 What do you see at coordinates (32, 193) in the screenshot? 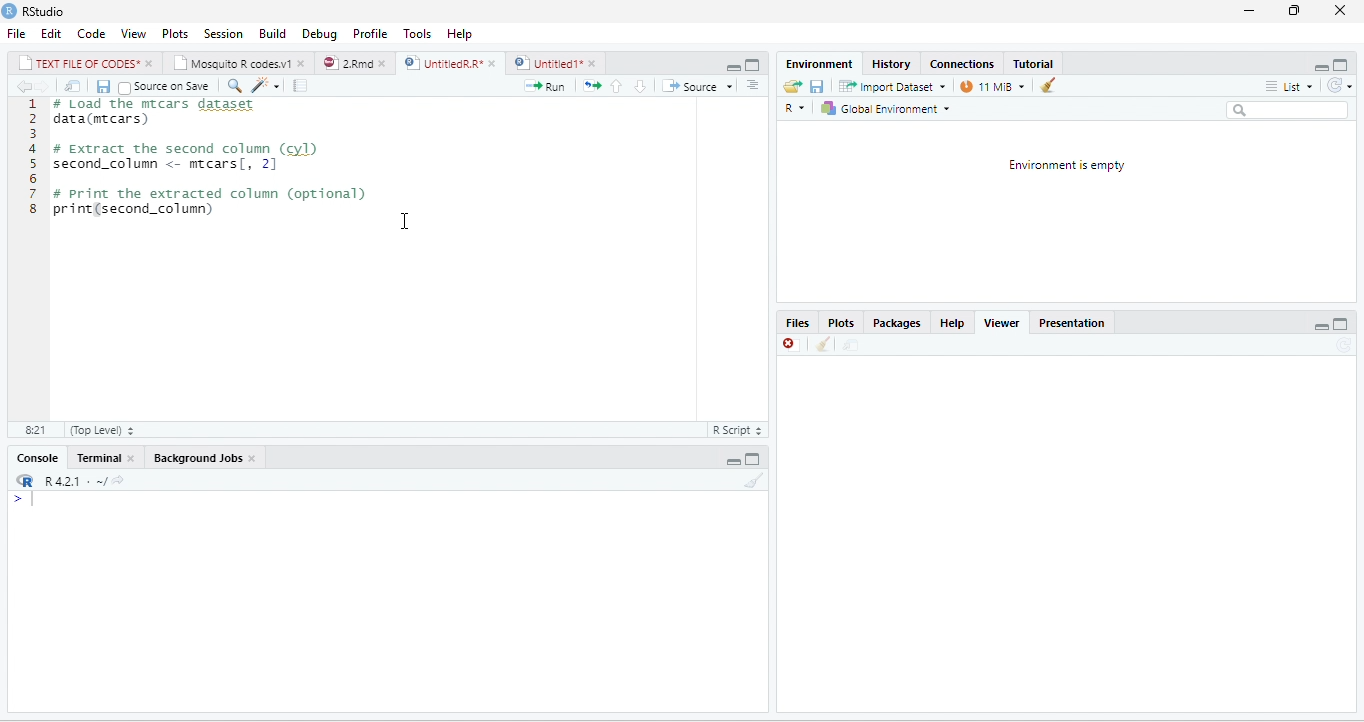
I see `7` at bounding box center [32, 193].